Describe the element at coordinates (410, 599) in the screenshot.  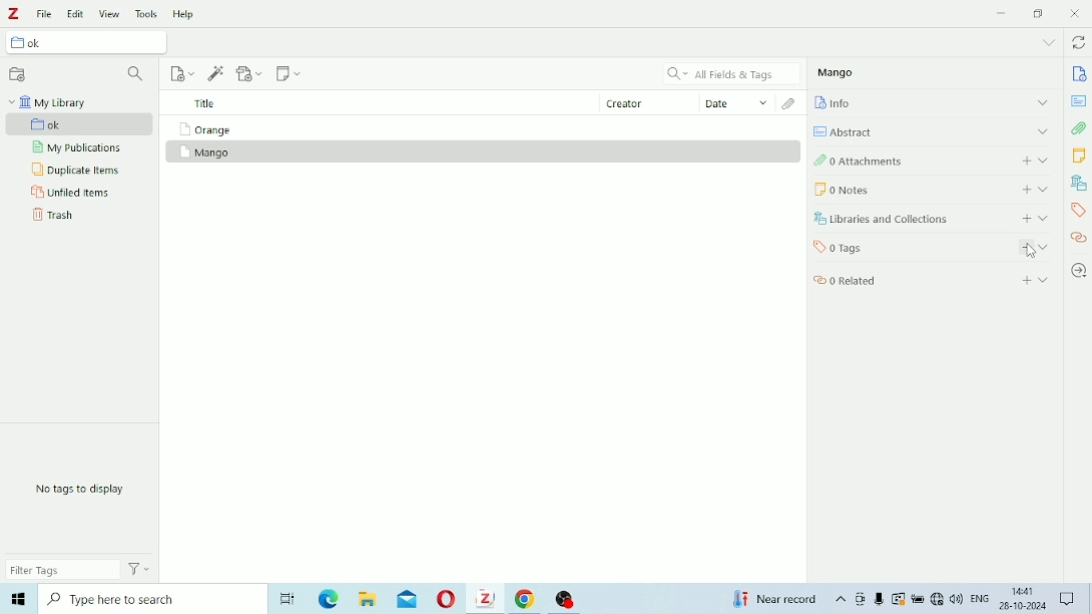
I see `Mail` at that location.